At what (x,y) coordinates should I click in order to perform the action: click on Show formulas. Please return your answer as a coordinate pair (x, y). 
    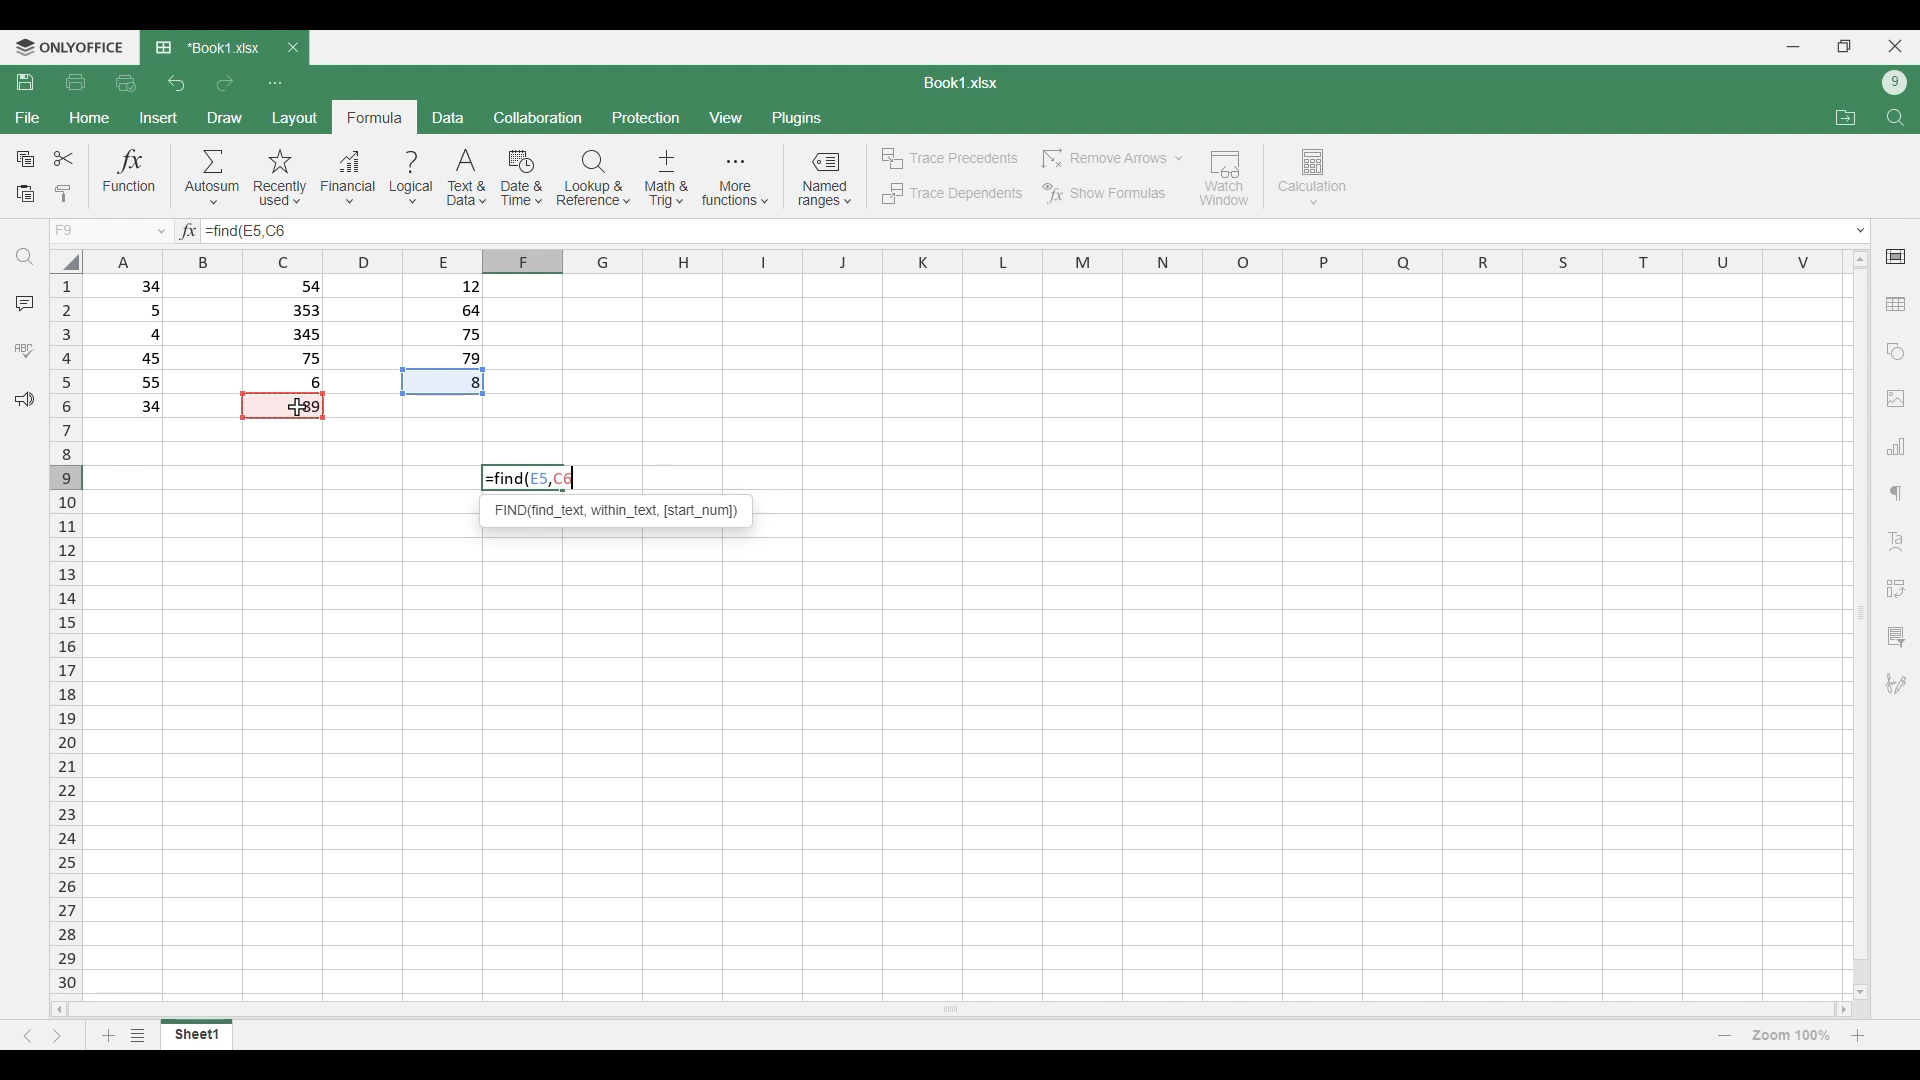
    Looking at the image, I should click on (1103, 194).